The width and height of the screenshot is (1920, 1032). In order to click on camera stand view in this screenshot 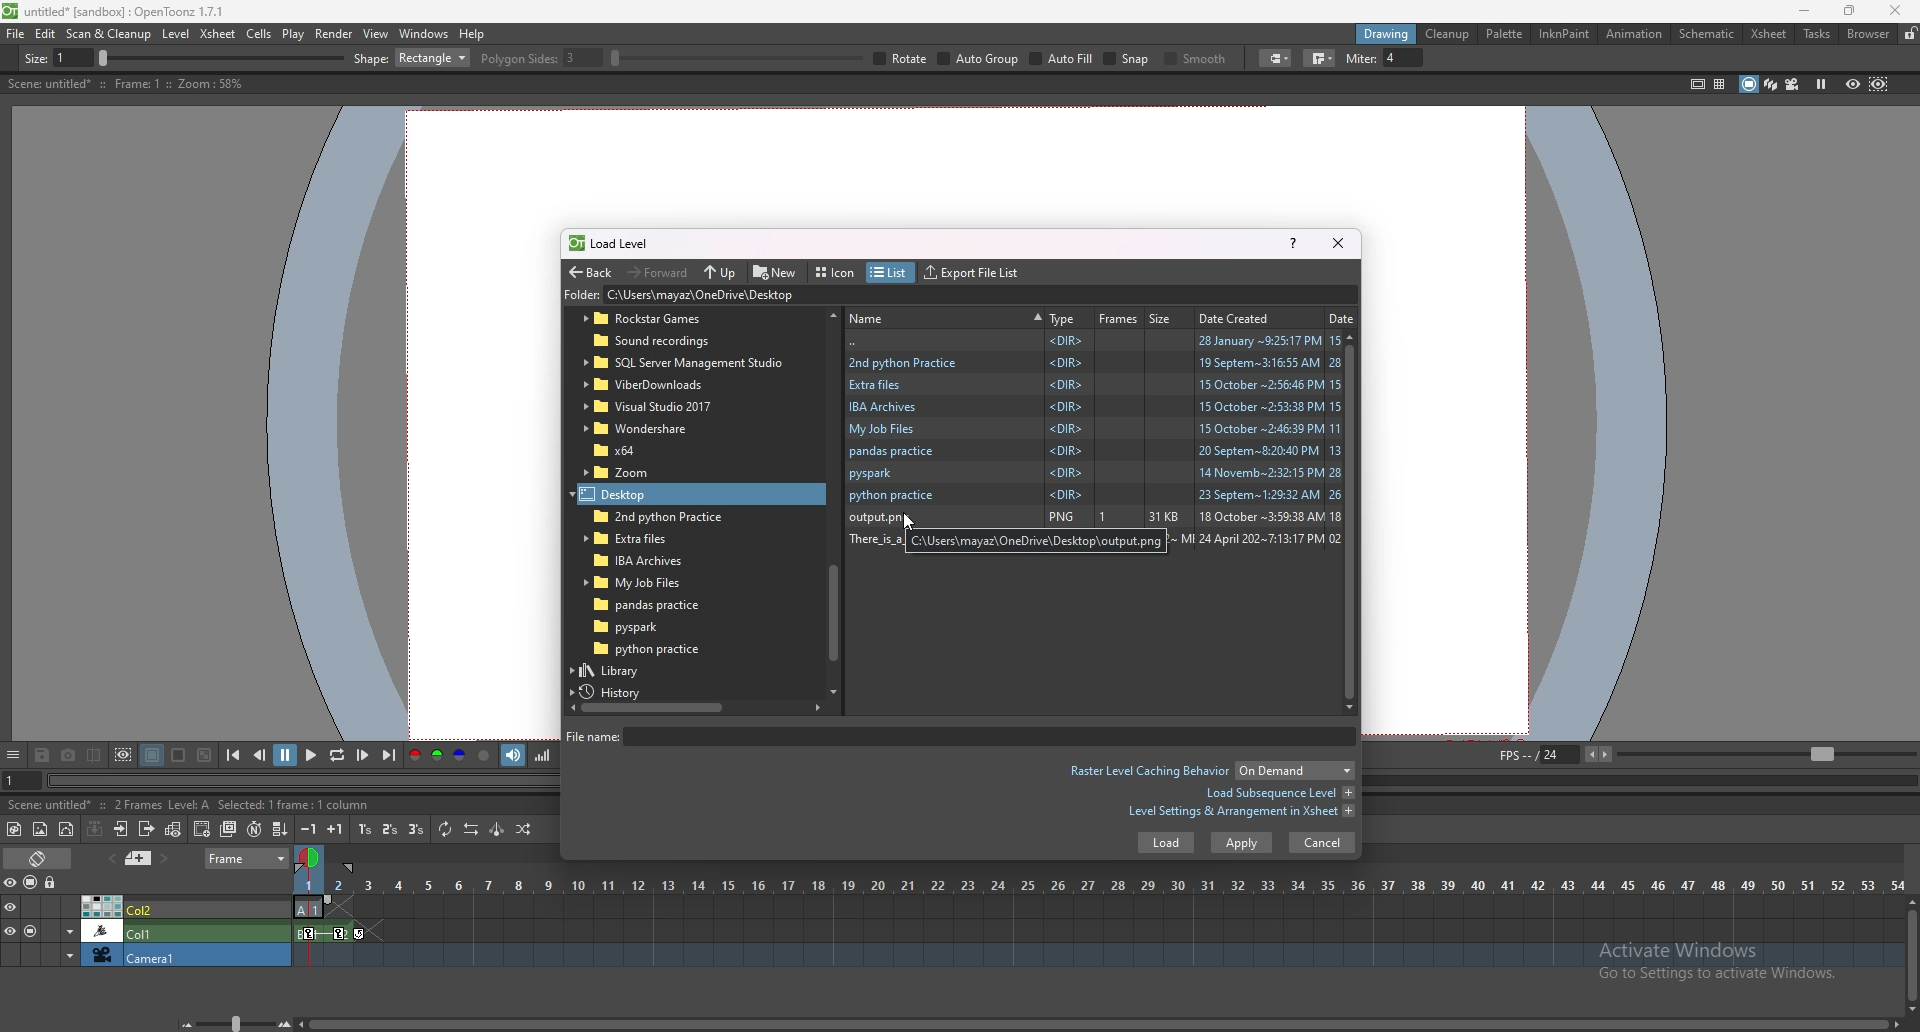, I will do `click(1747, 84)`.